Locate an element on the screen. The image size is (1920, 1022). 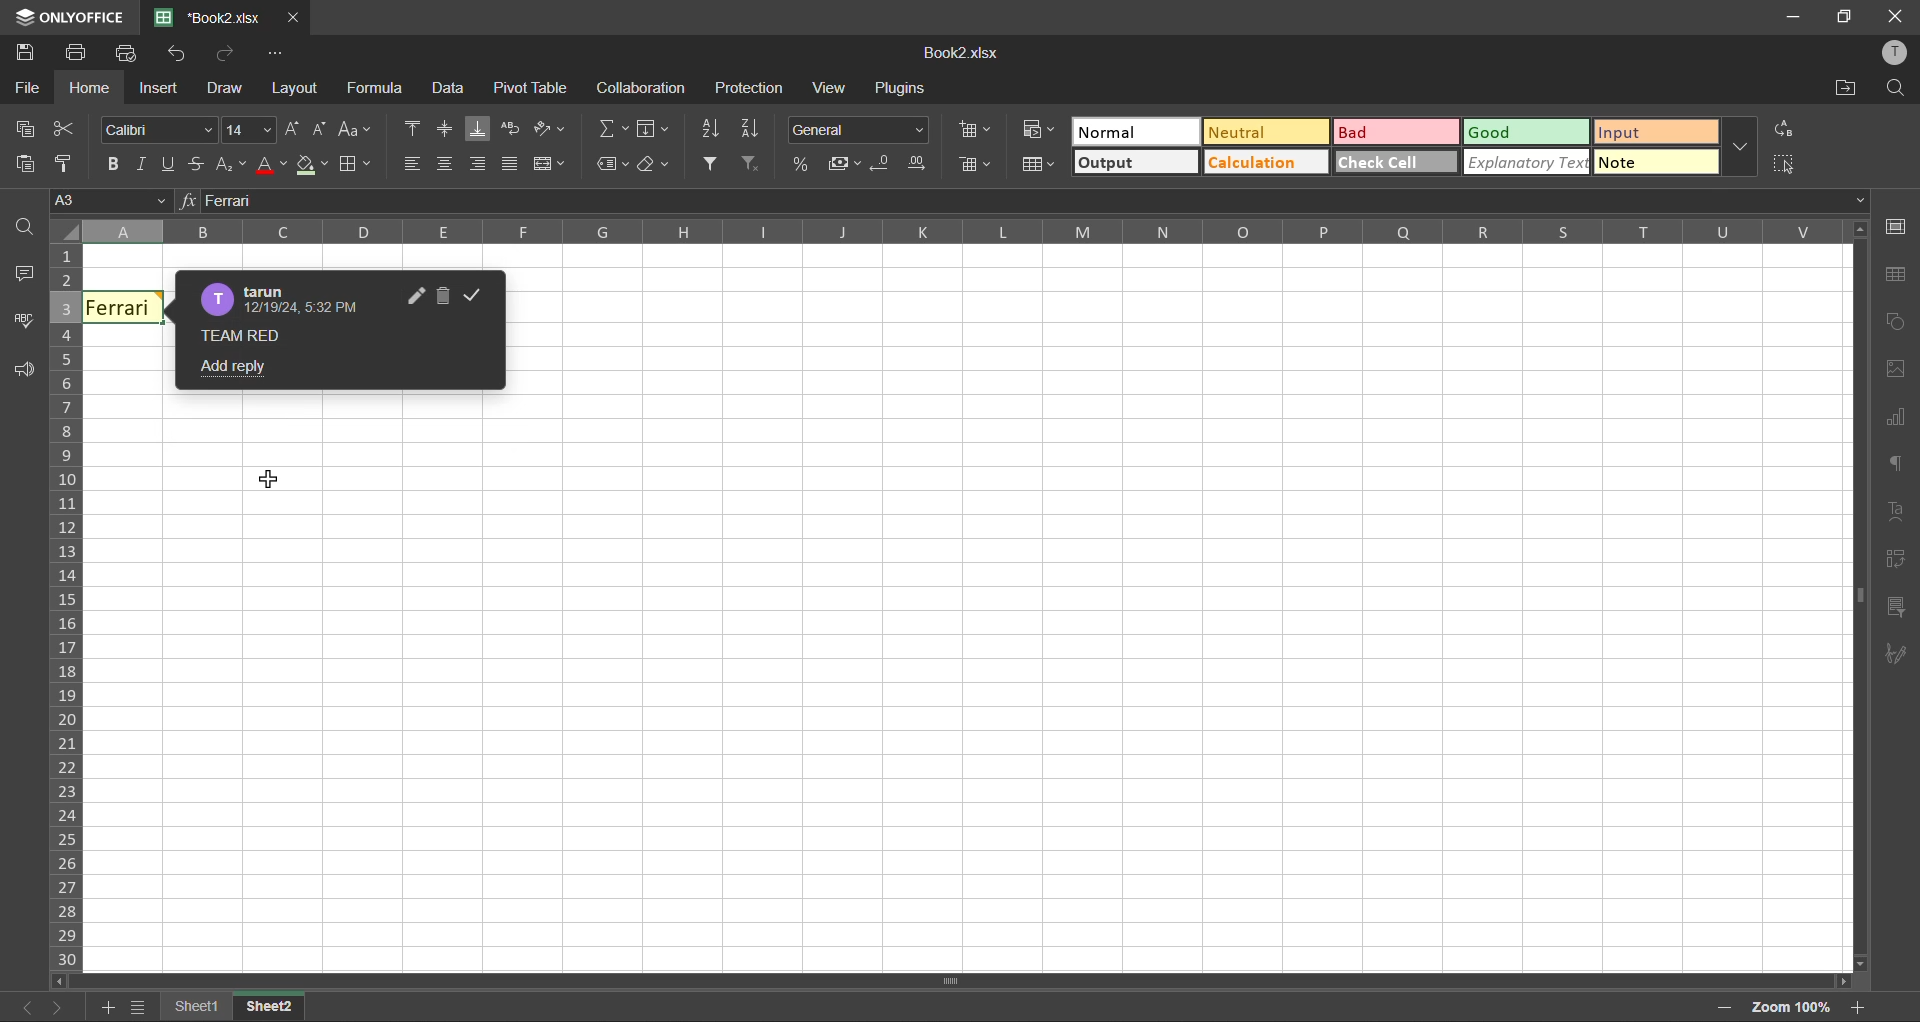
next is located at coordinates (59, 1010).